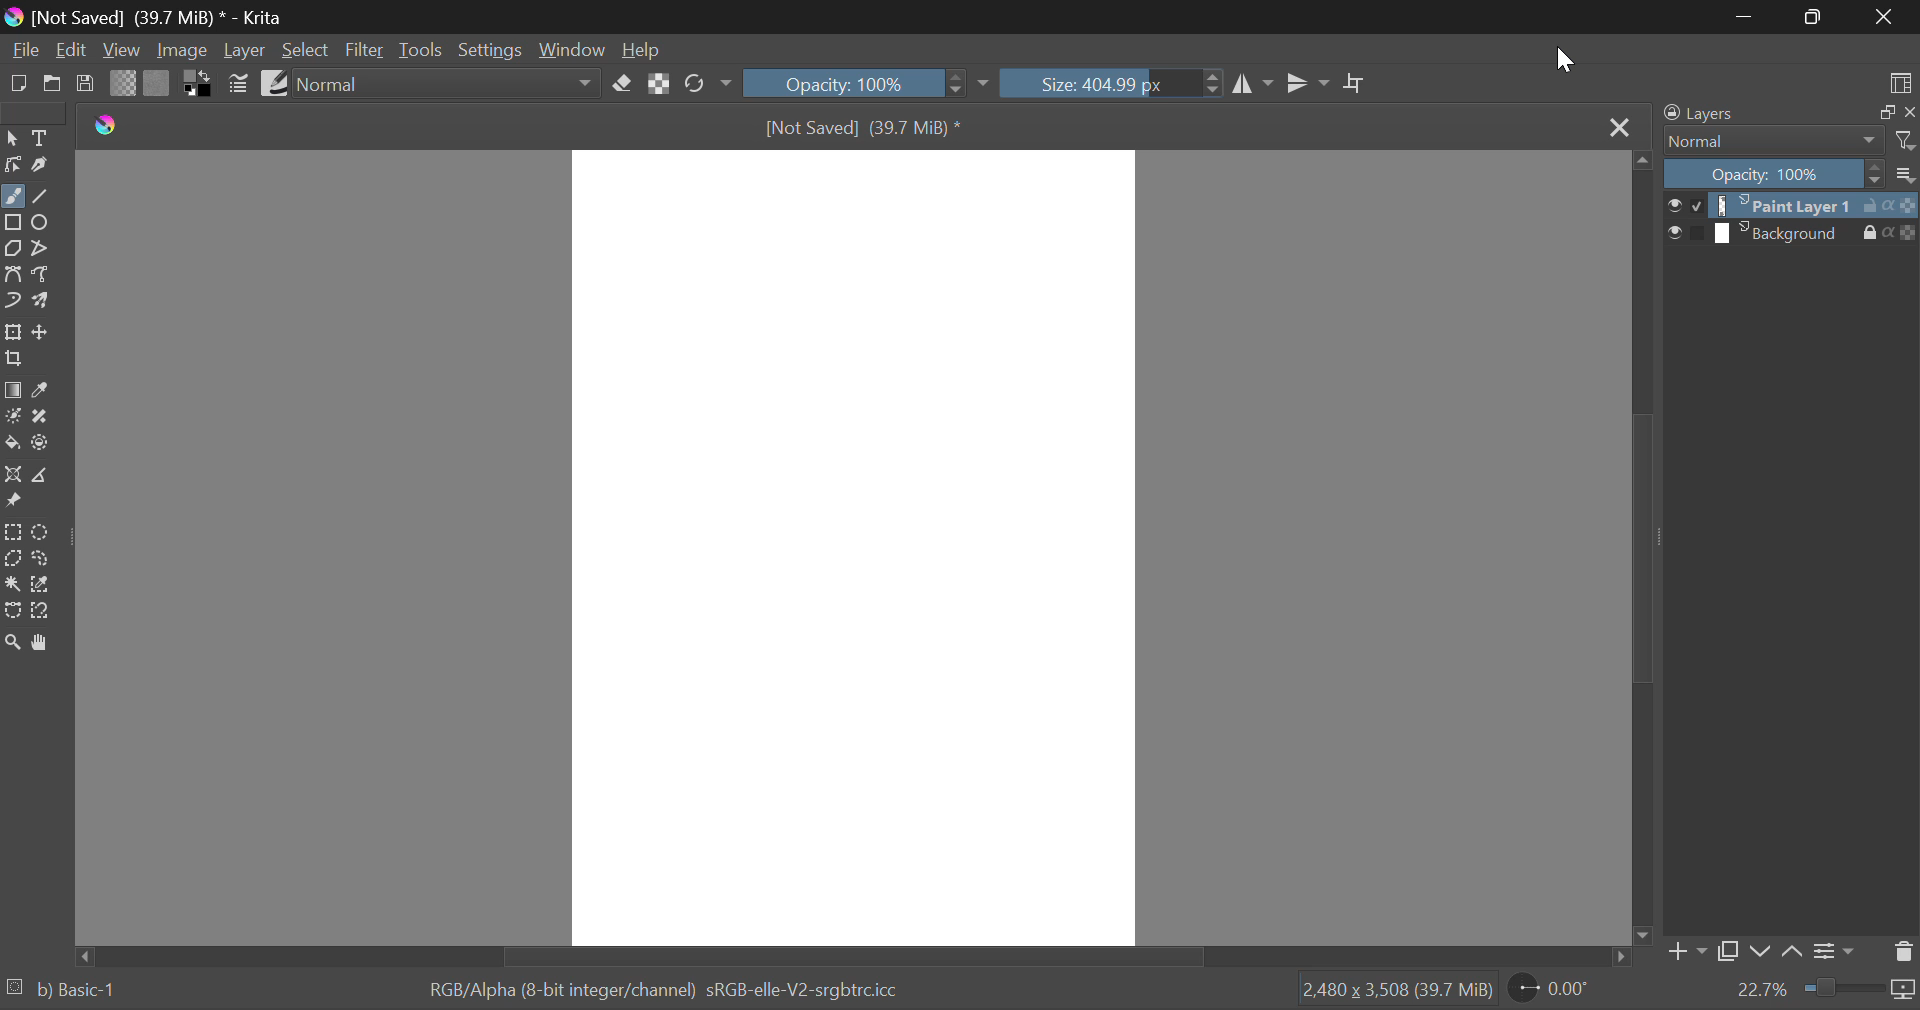  What do you see at coordinates (14, 475) in the screenshot?
I see `Assistant Tool` at bounding box center [14, 475].